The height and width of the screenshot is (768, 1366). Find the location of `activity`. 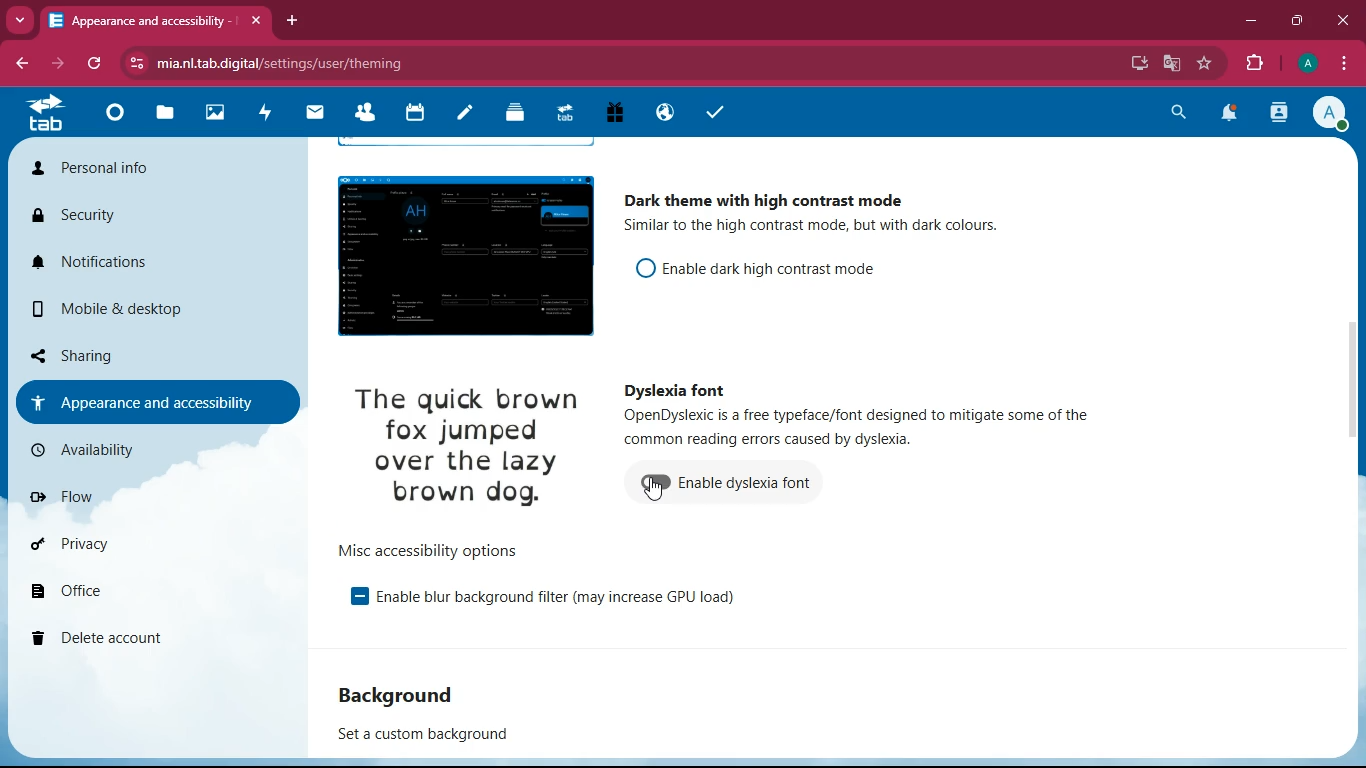

activity is located at coordinates (1276, 115).